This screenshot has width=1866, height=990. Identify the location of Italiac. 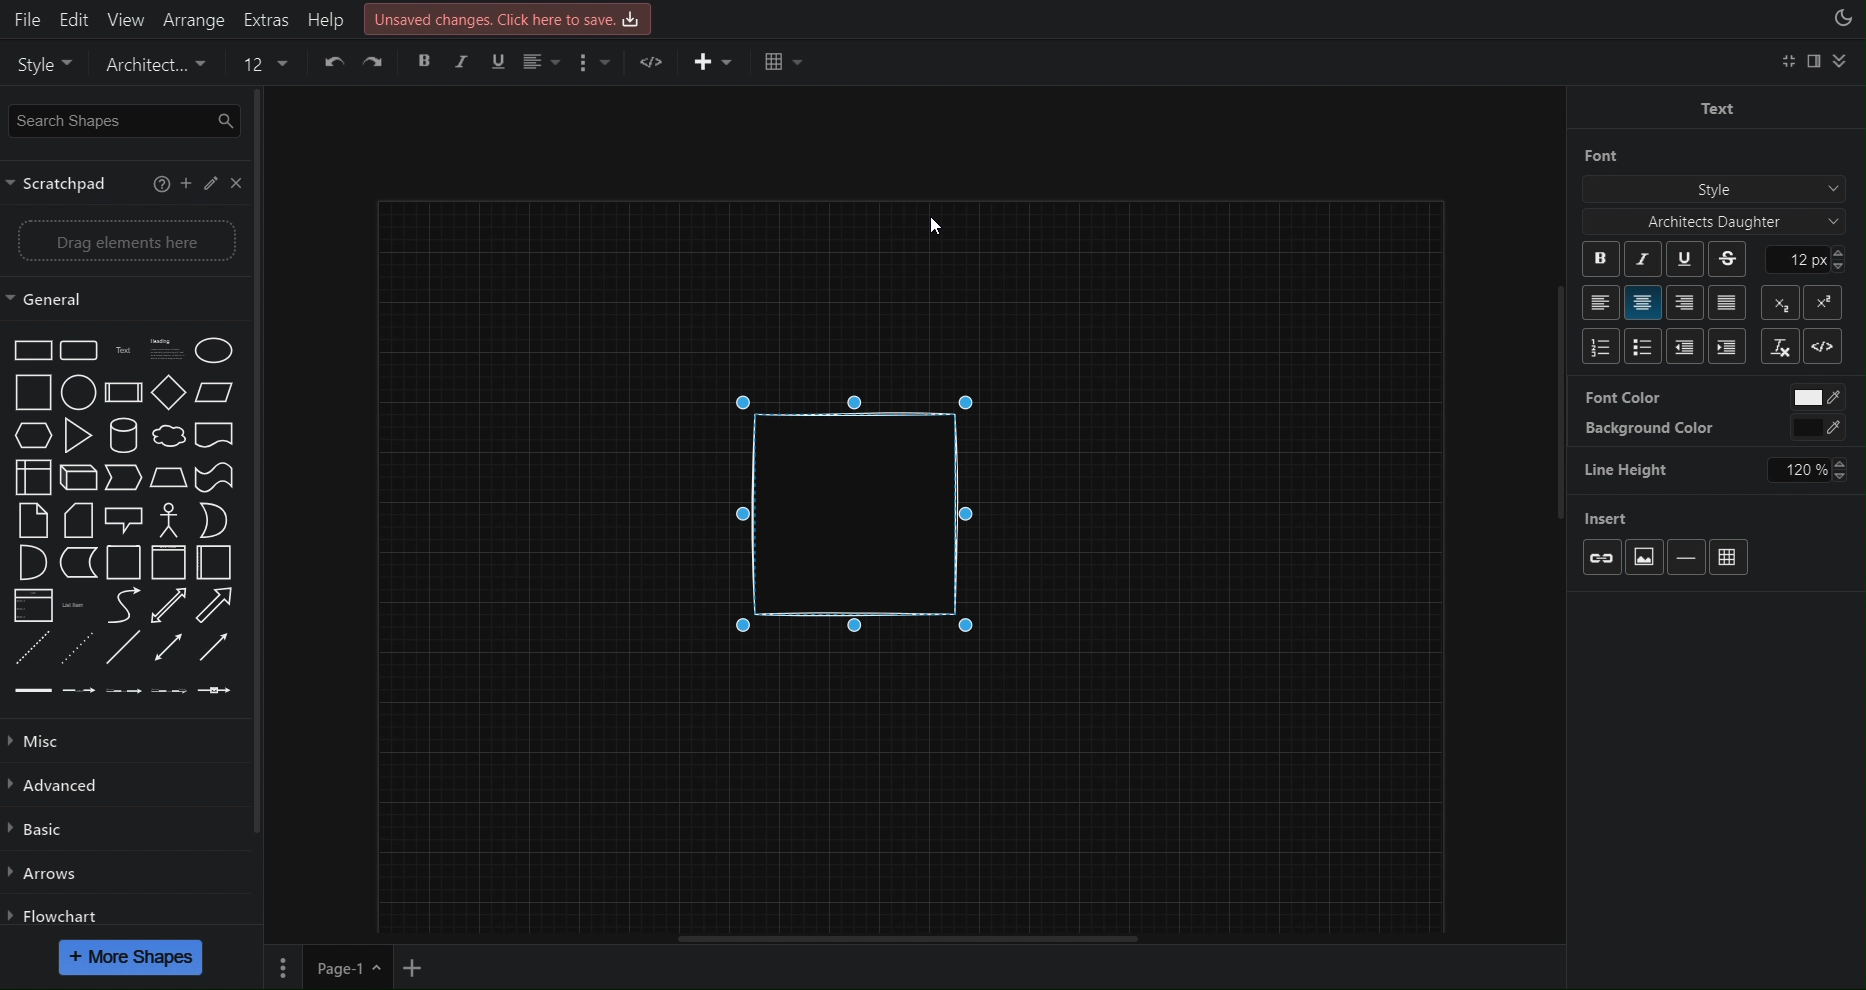
(1643, 259).